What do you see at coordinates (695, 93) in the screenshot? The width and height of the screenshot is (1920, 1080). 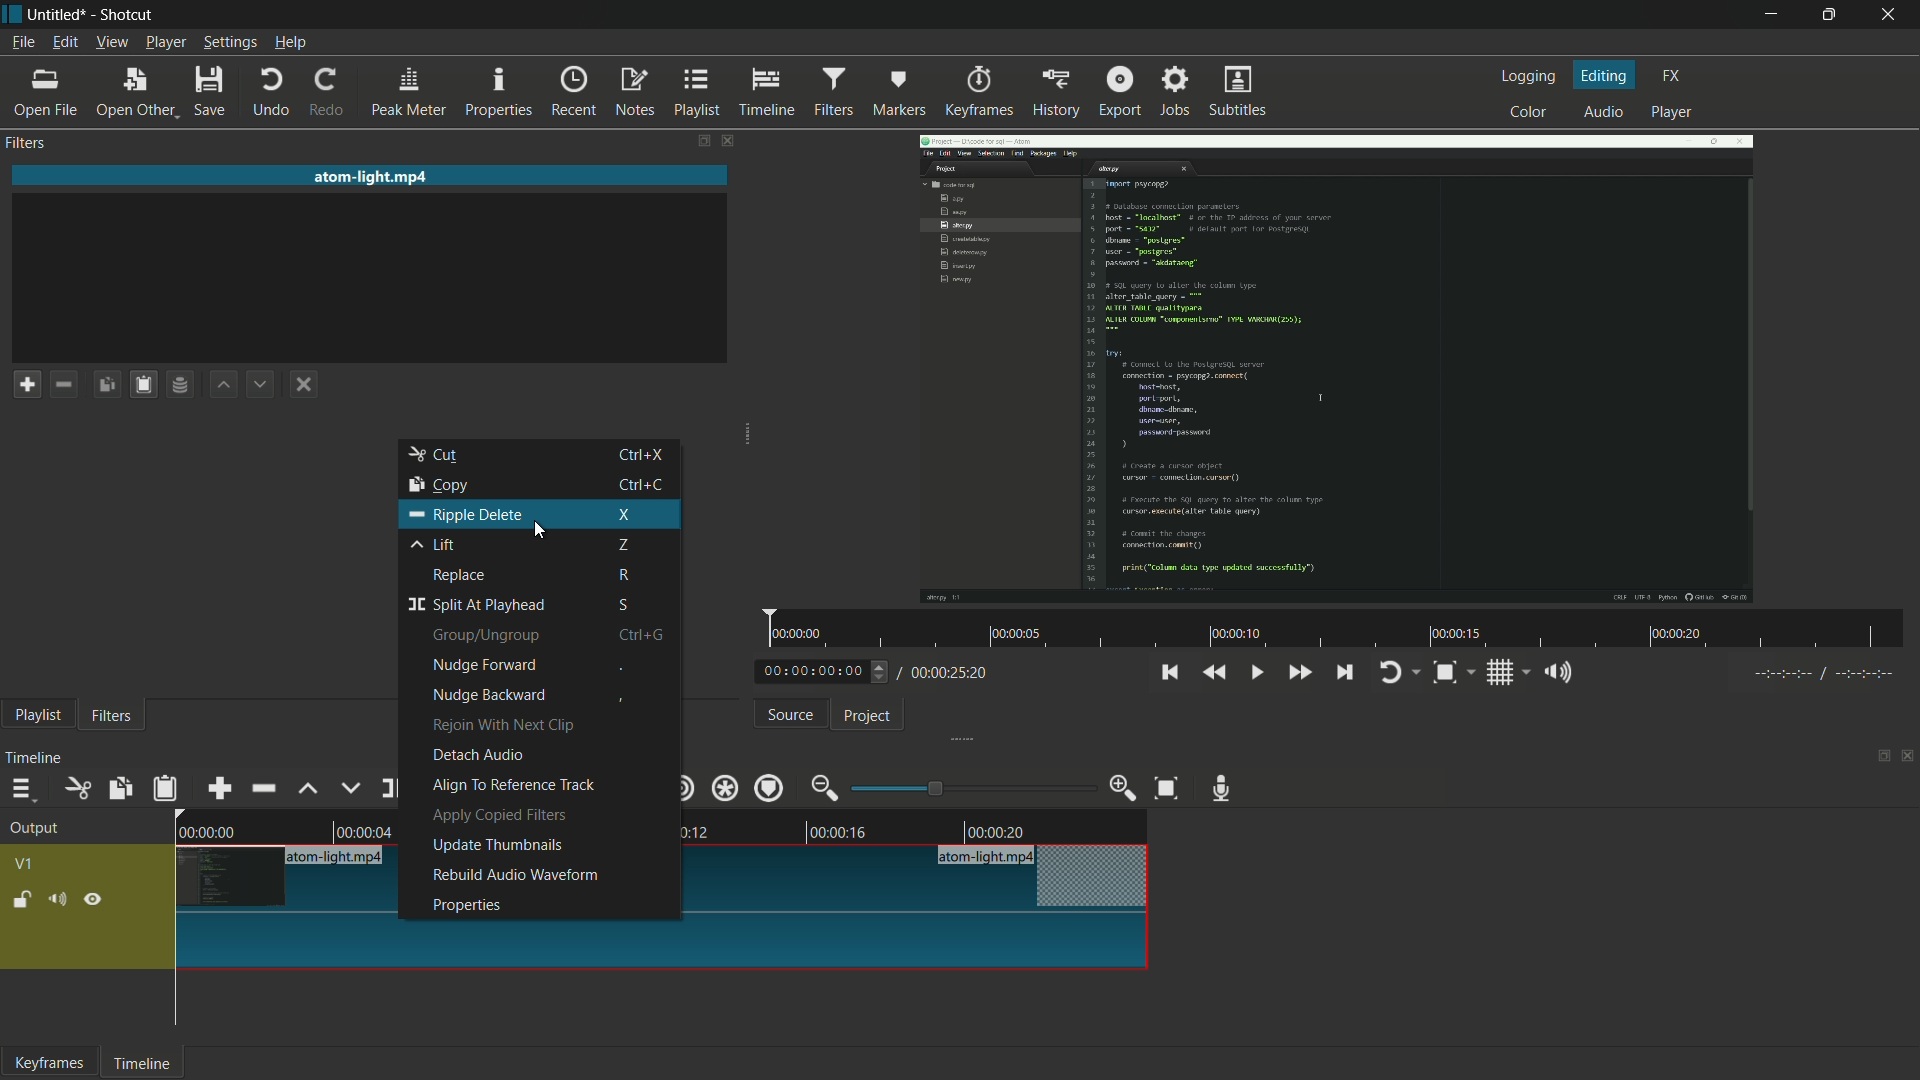 I see `playlist` at bounding box center [695, 93].